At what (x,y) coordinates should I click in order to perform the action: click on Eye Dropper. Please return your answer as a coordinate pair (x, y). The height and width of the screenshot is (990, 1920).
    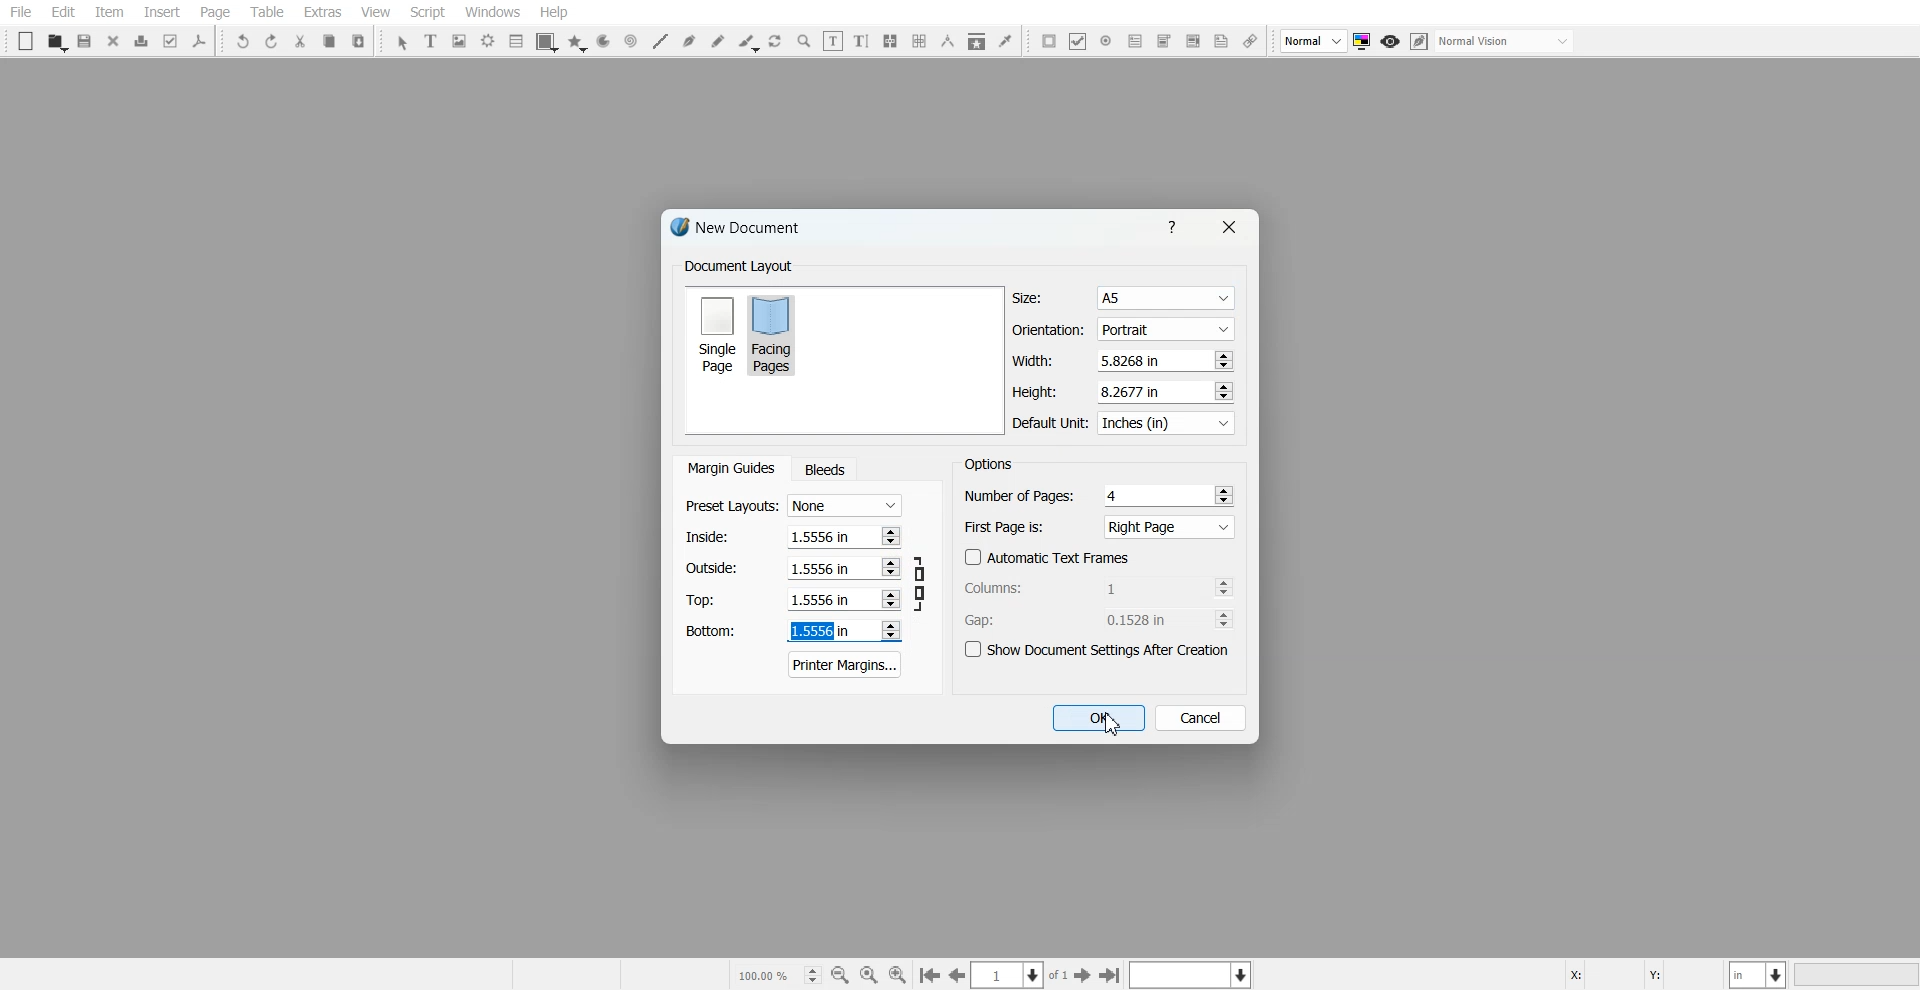
    Looking at the image, I should click on (1005, 40).